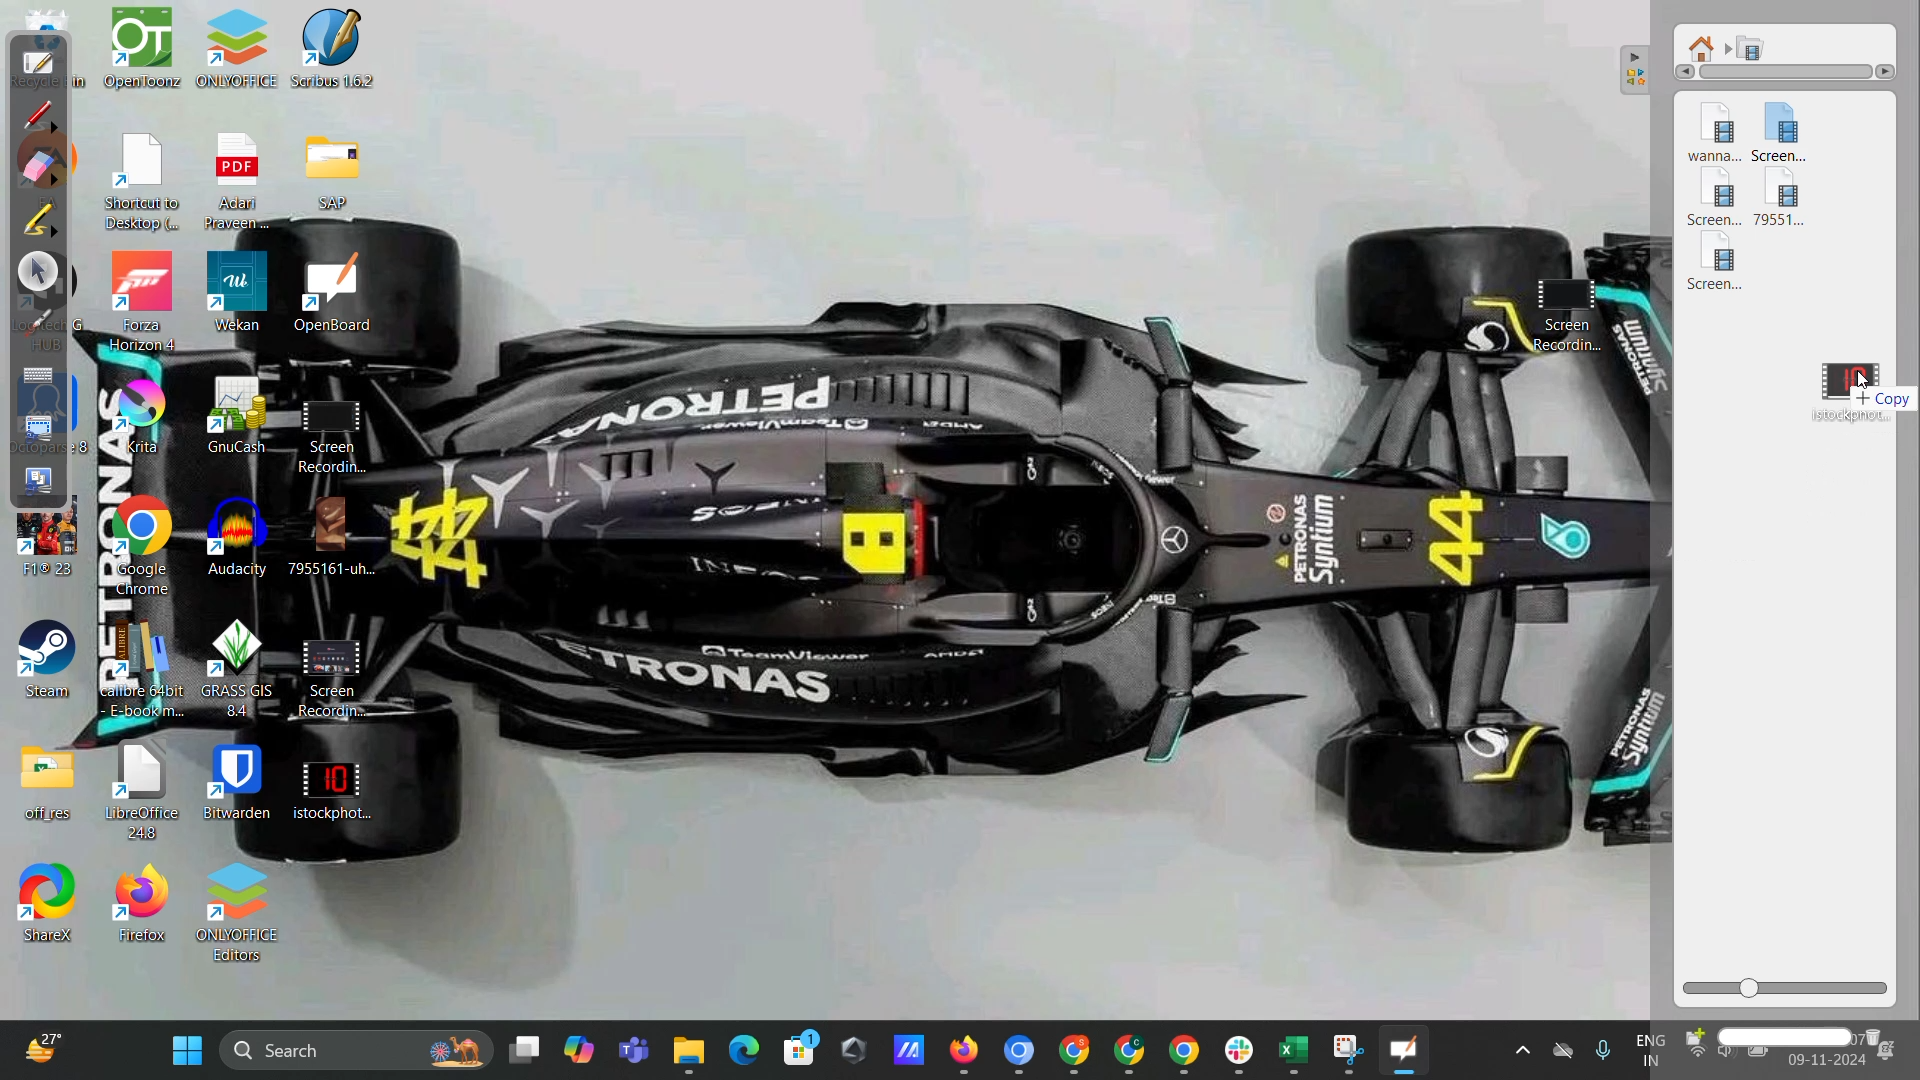 Image resolution: width=1920 pixels, height=1080 pixels. Describe the element at coordinates (147, 413) in the screenshot. I see `Krita` at that location.